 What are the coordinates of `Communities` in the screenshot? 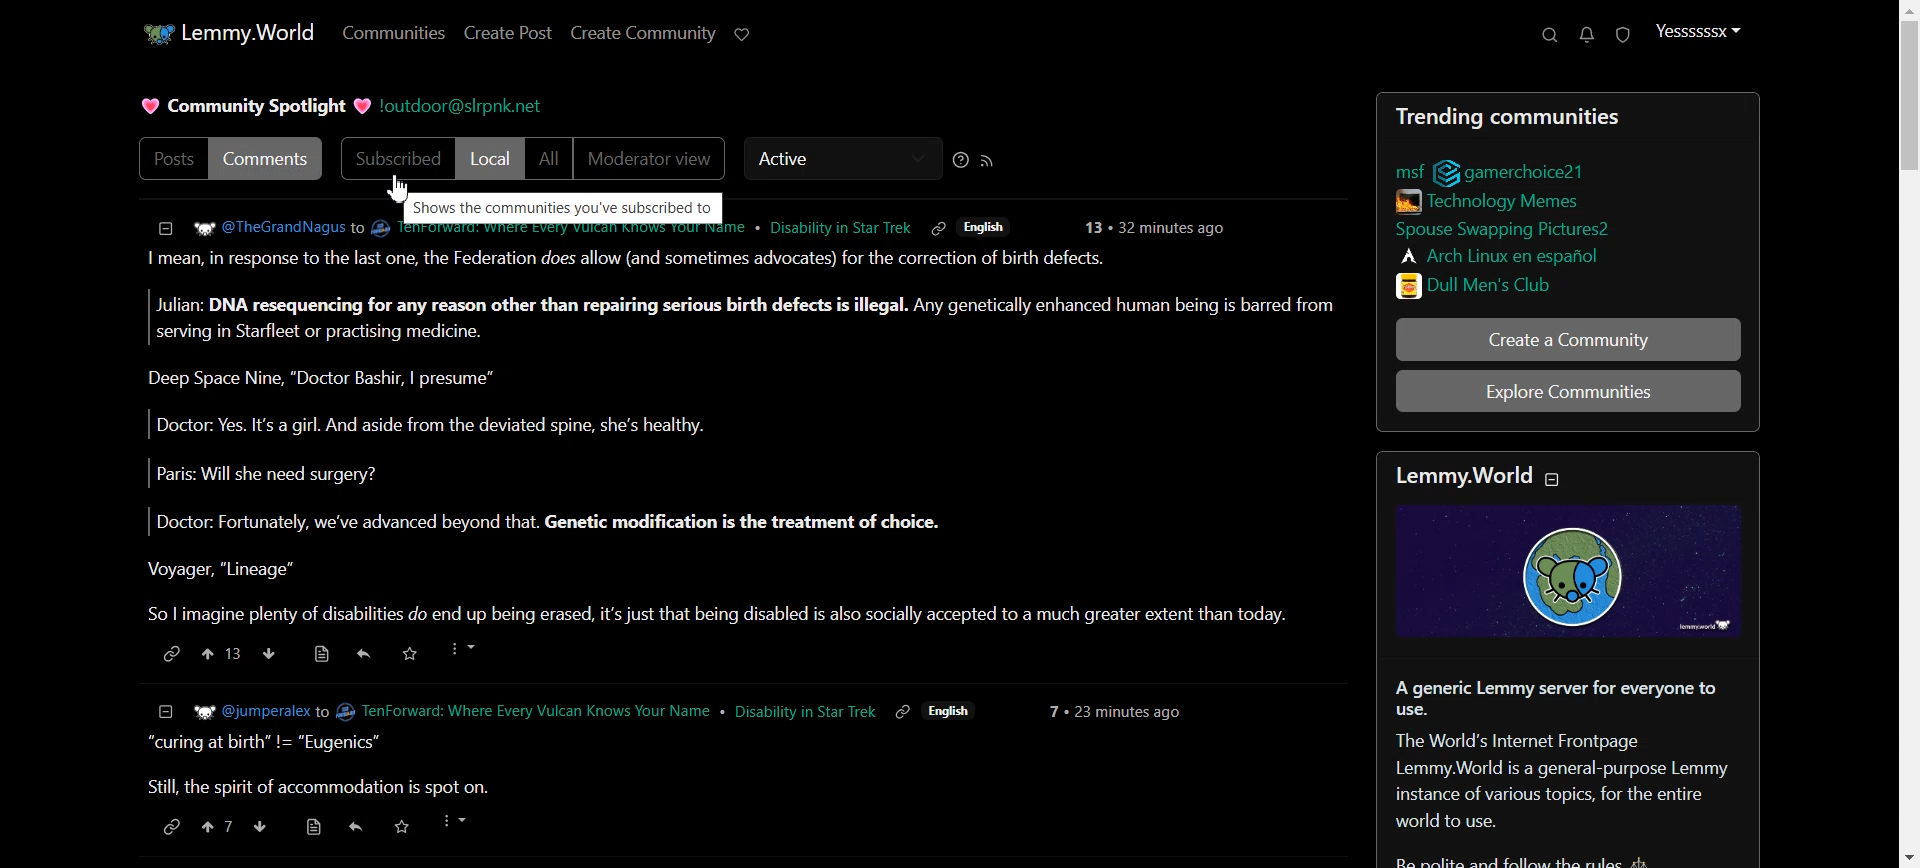 It's located at (391, 33).